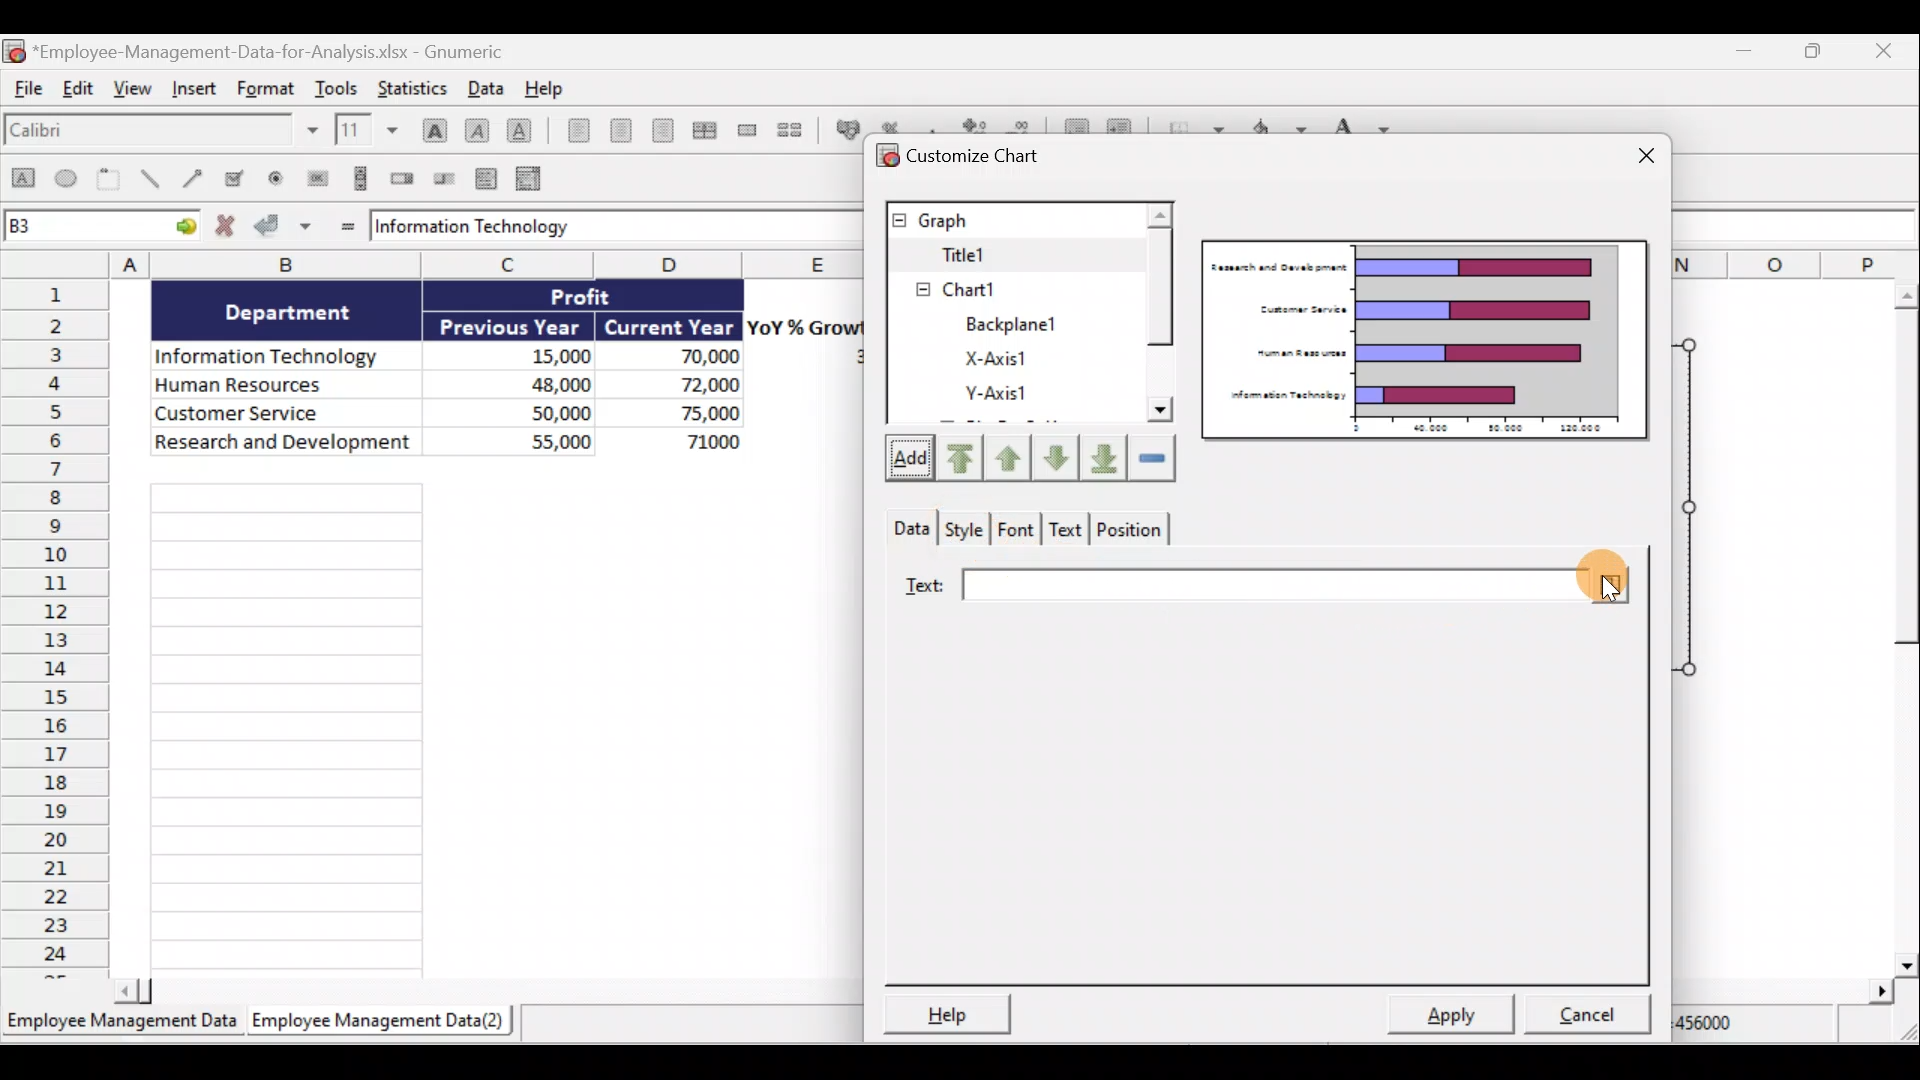 This screenshot has height=1080, width=1920. What do you see at coordinates (80, 228) in the screenshot?
I see `Cell name B3` at bounding box center [80, 228].